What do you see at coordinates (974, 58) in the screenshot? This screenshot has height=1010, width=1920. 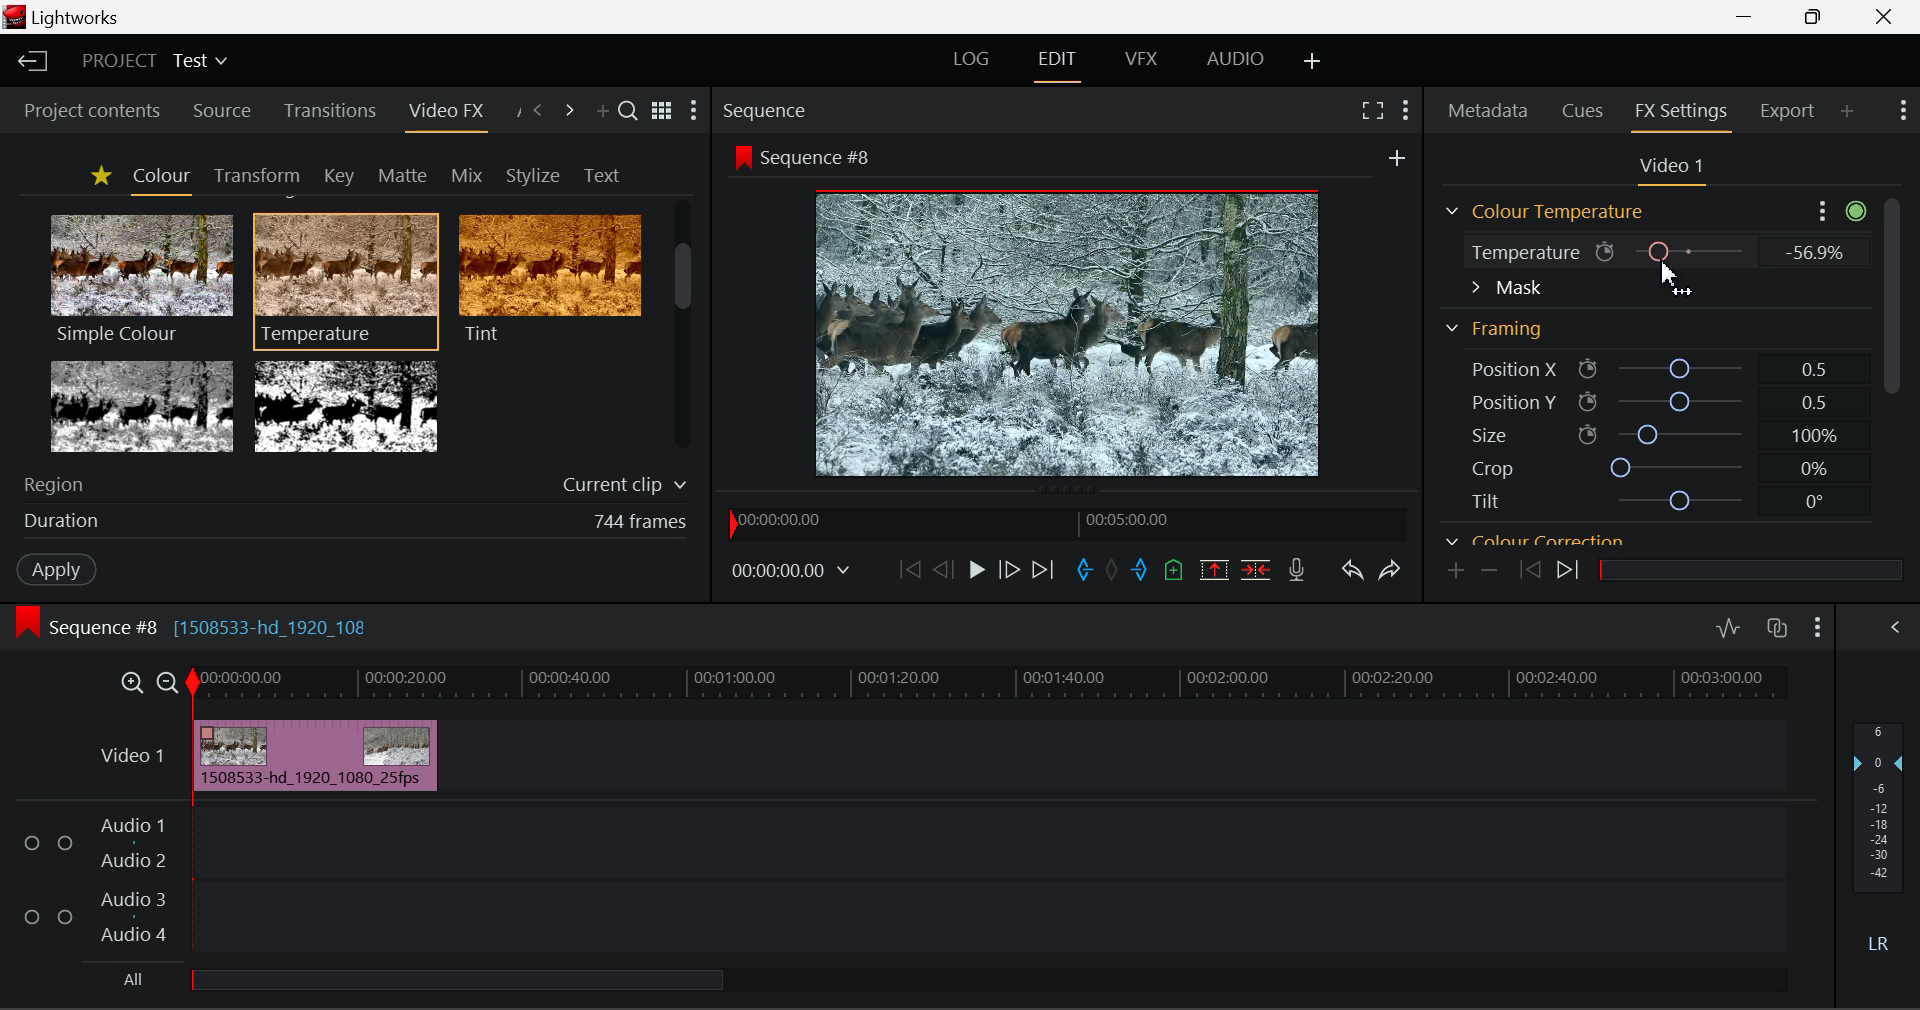 I see `LOG Layout` at bounding box center [974, 58].